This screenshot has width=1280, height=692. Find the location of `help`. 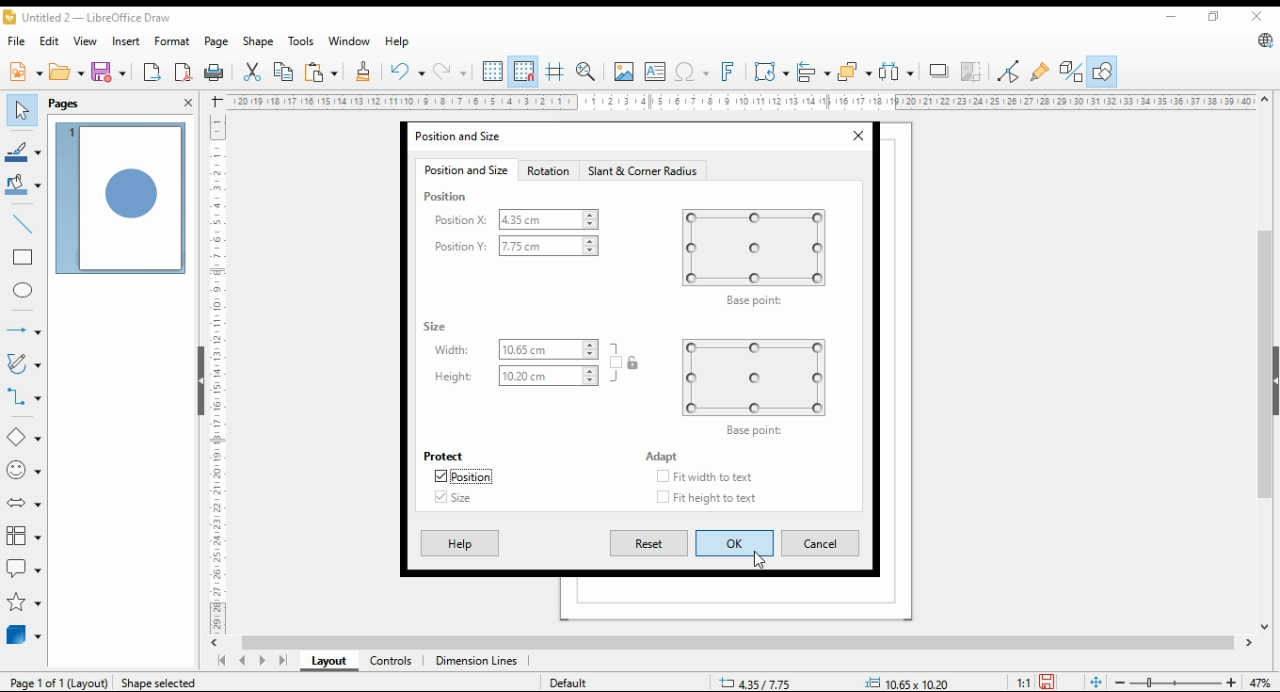

help is located at coordinates (457, 543).